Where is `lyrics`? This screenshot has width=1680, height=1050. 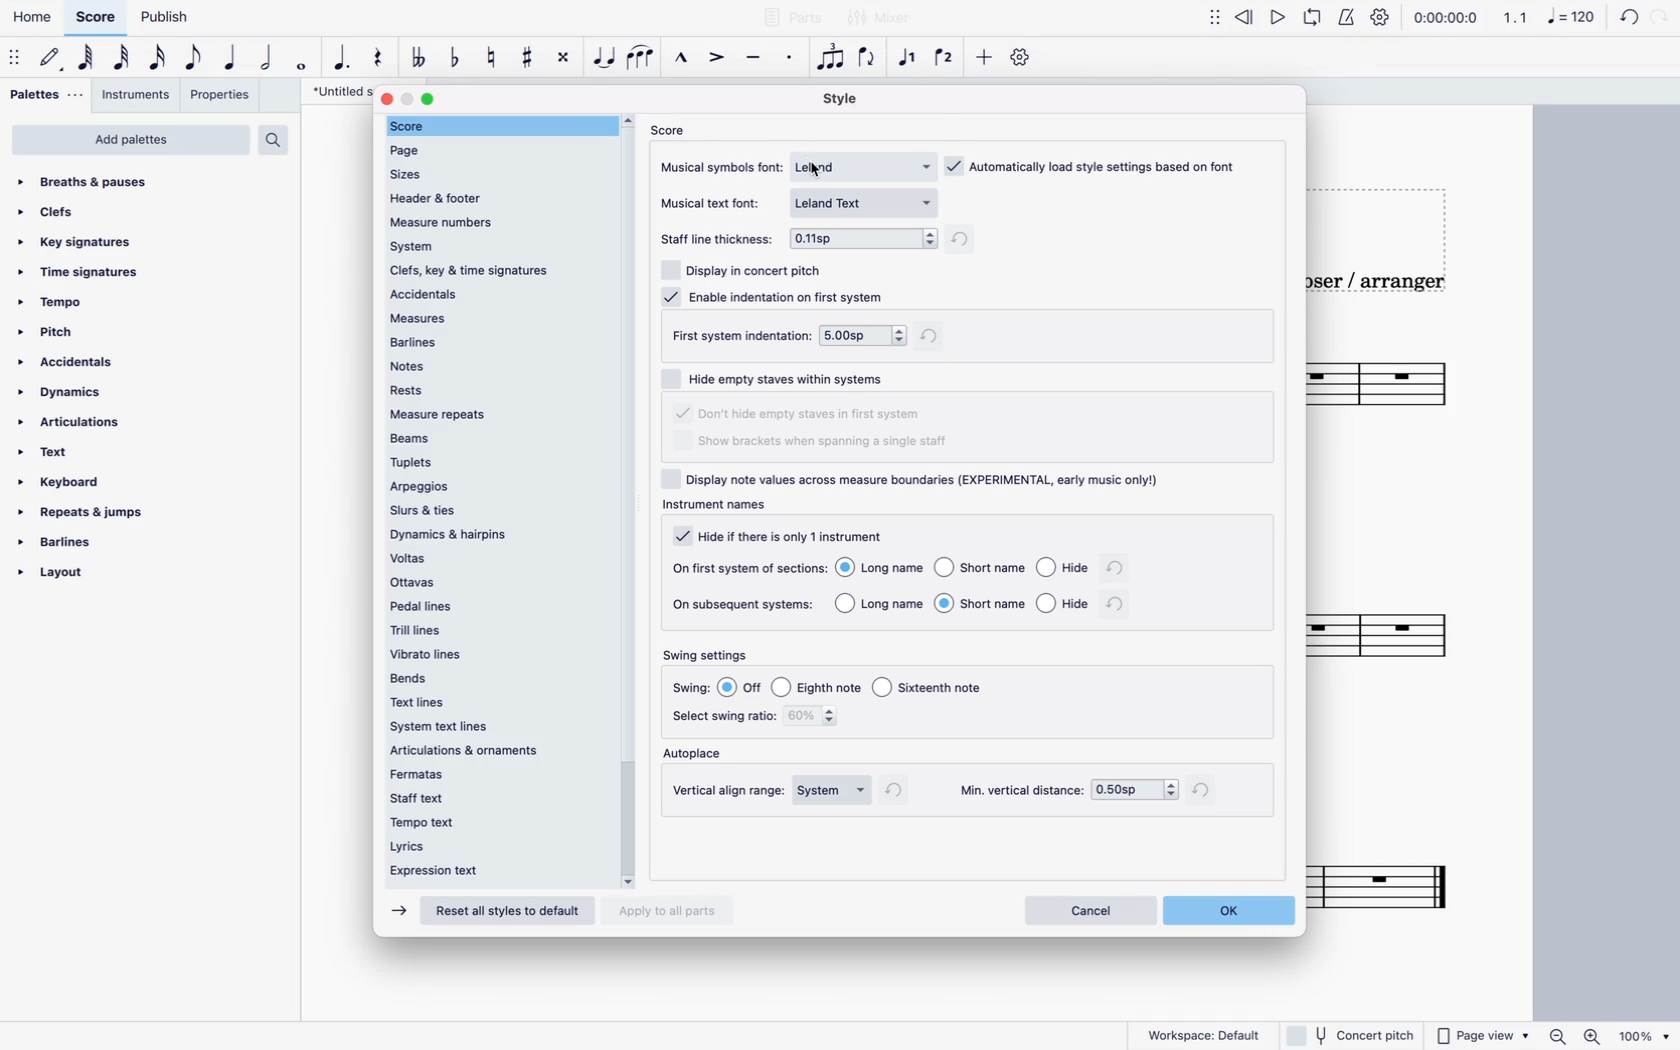
lyrics is located at coordinates (491, 848).